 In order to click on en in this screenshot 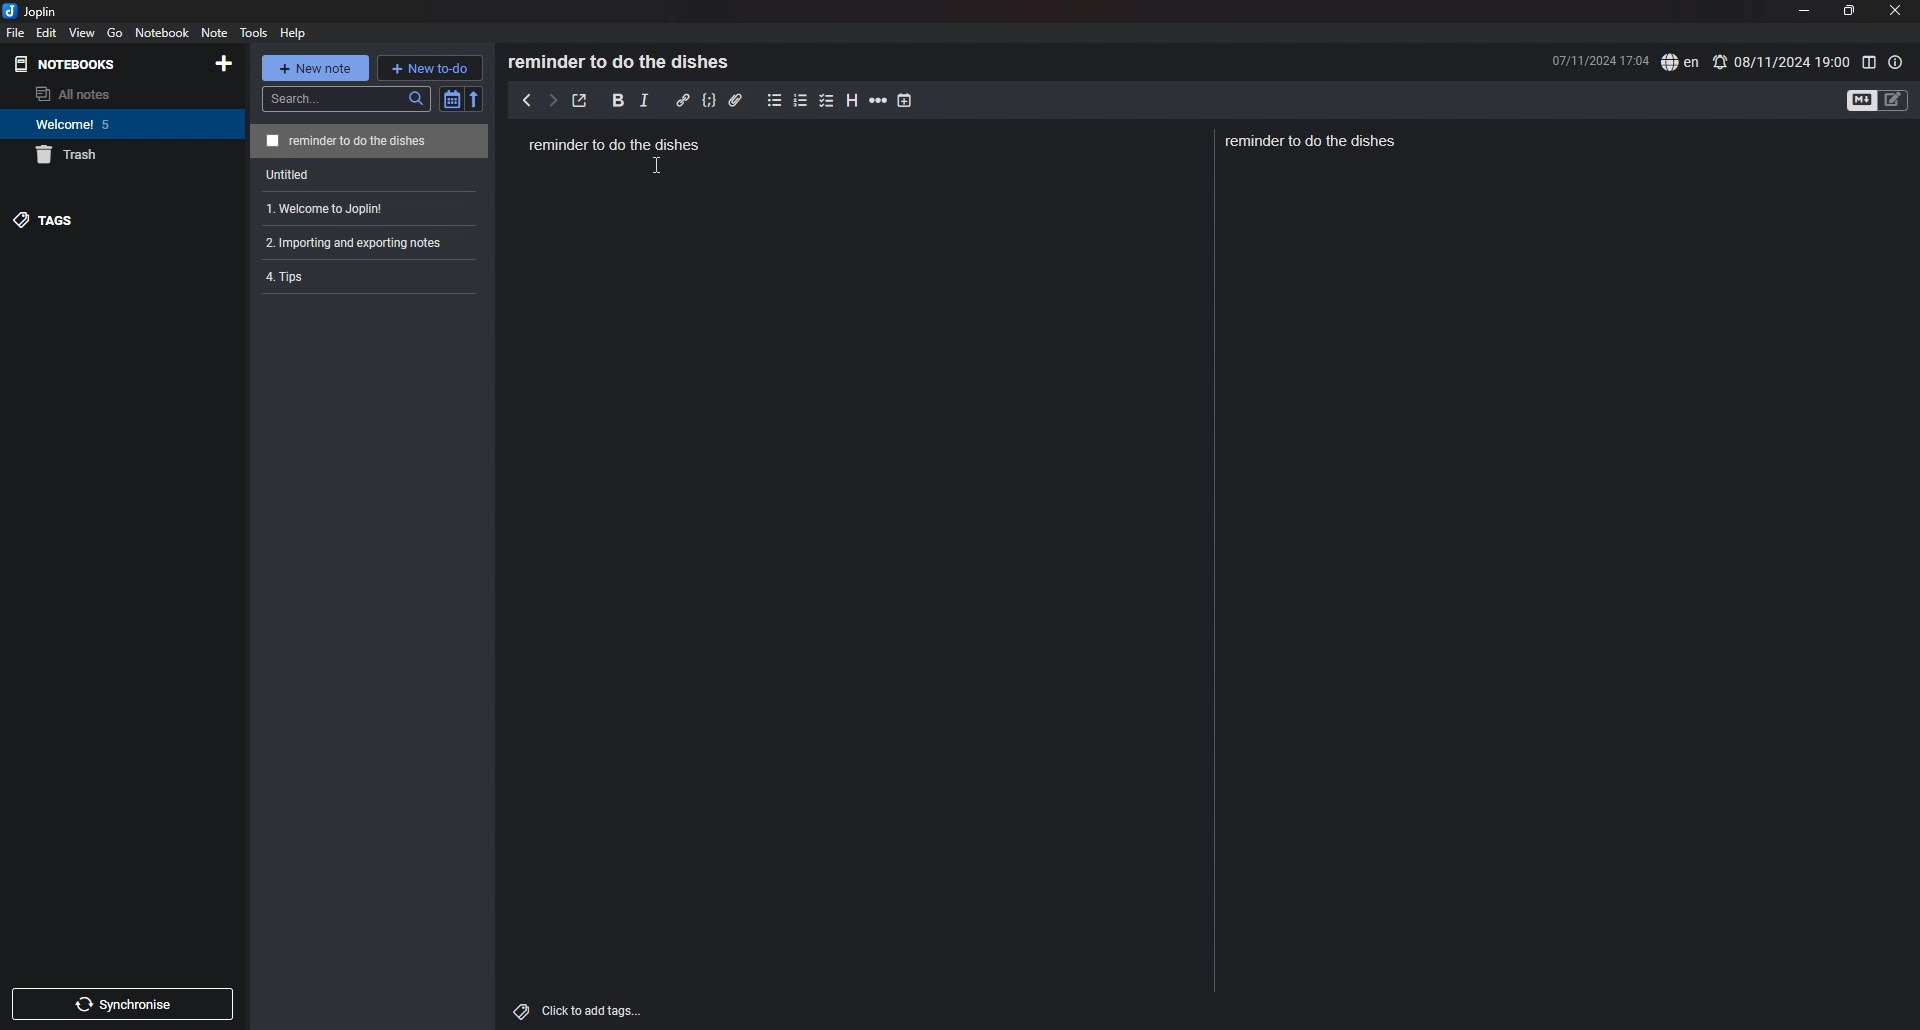, I will do `click(1680, 62)`.